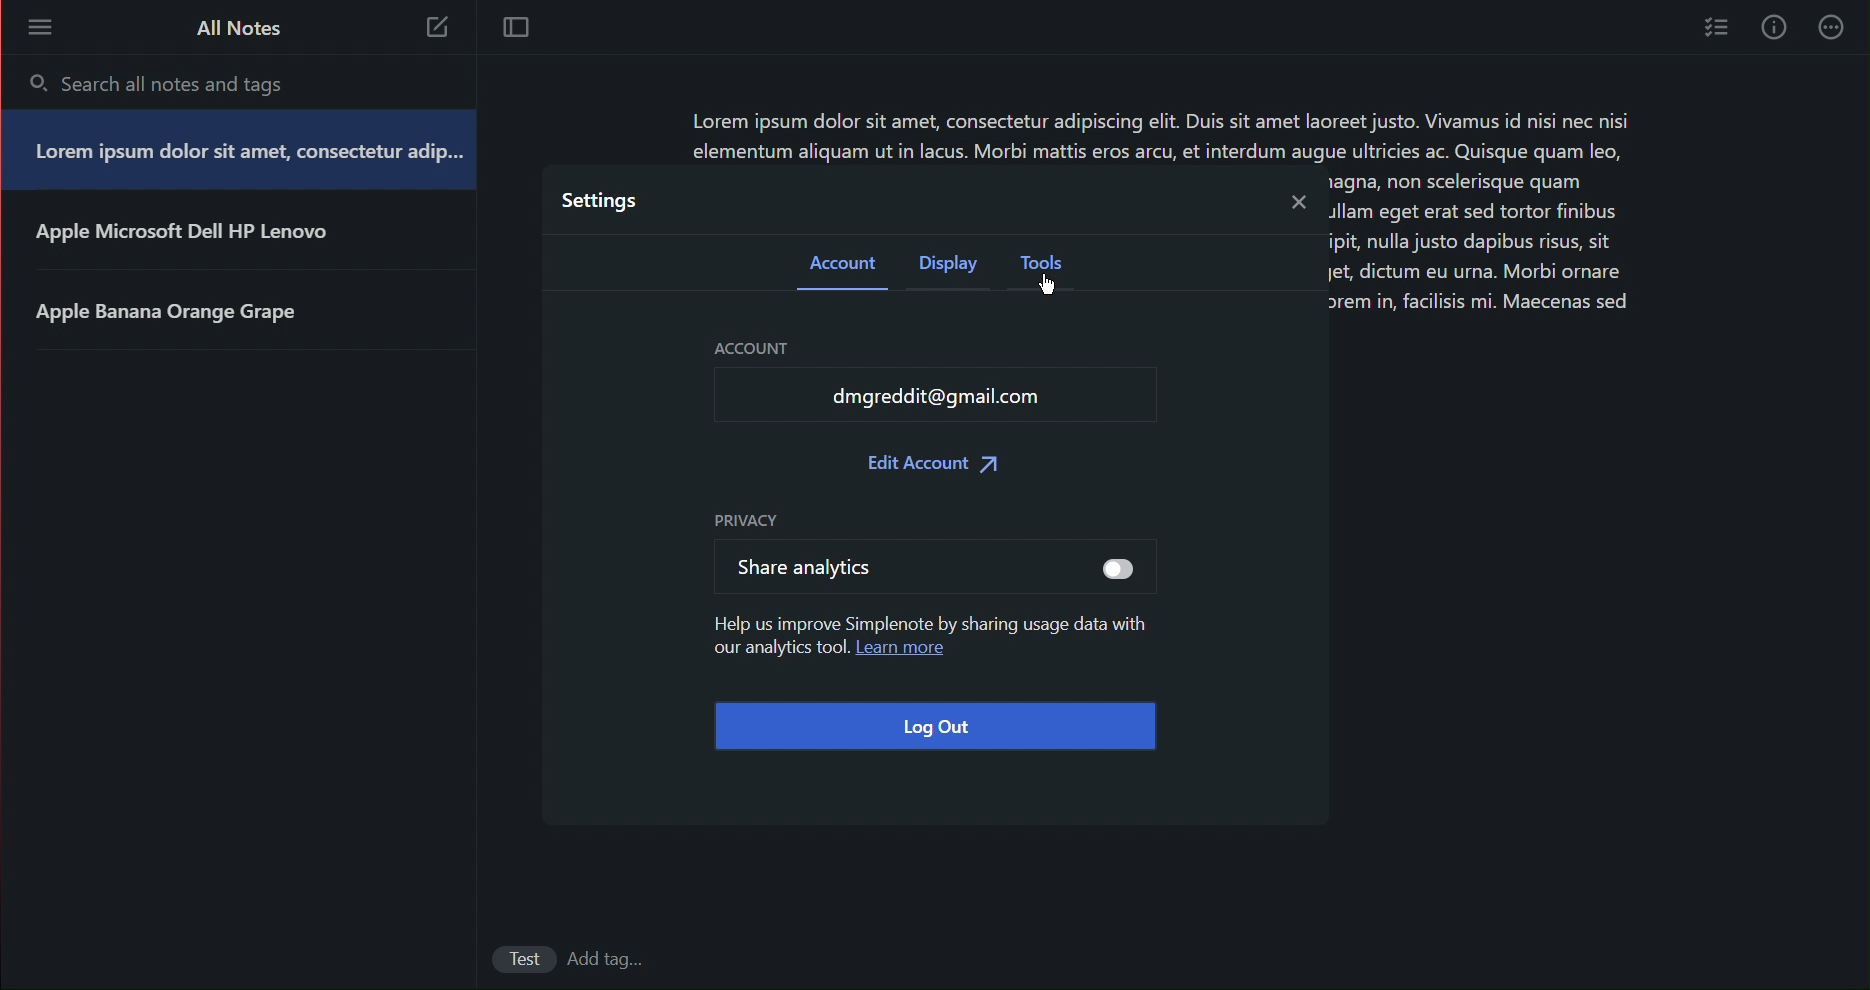  What do you see at coordinates (510, 958) in the screenshot?
I see `Test` at bounding box center [510, 958].